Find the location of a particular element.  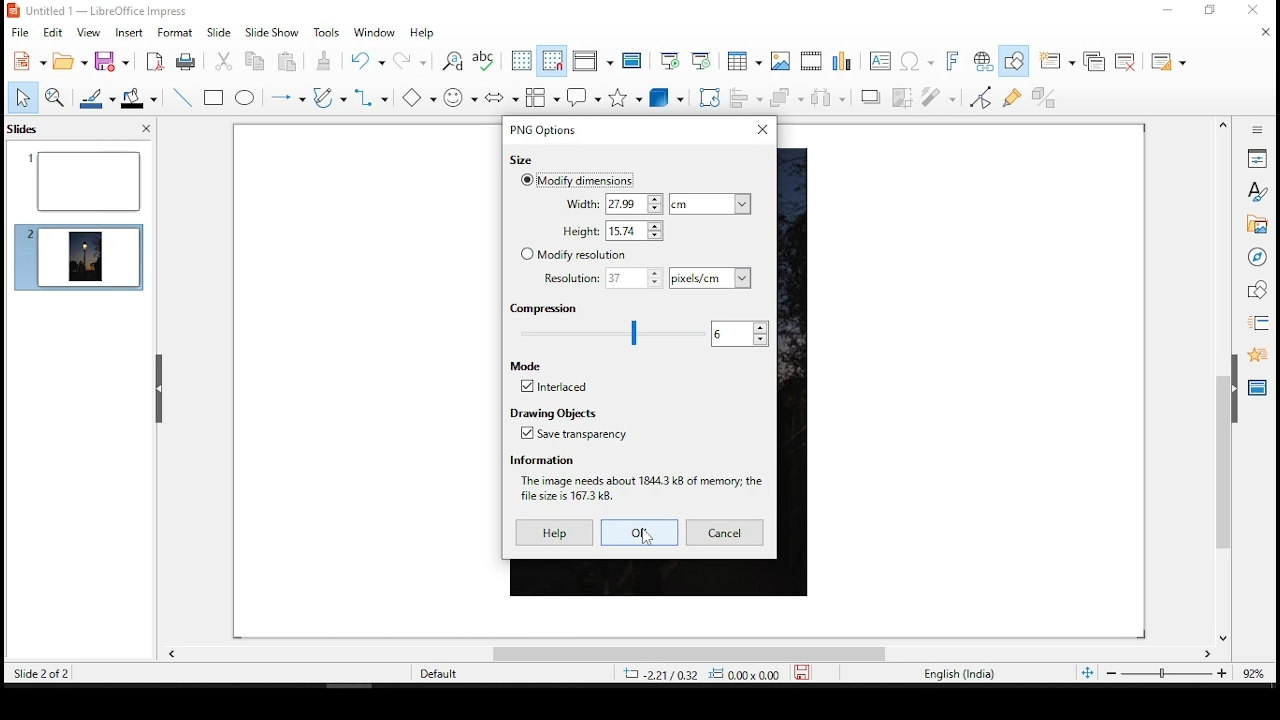

format is located at coordinates (175, 33).